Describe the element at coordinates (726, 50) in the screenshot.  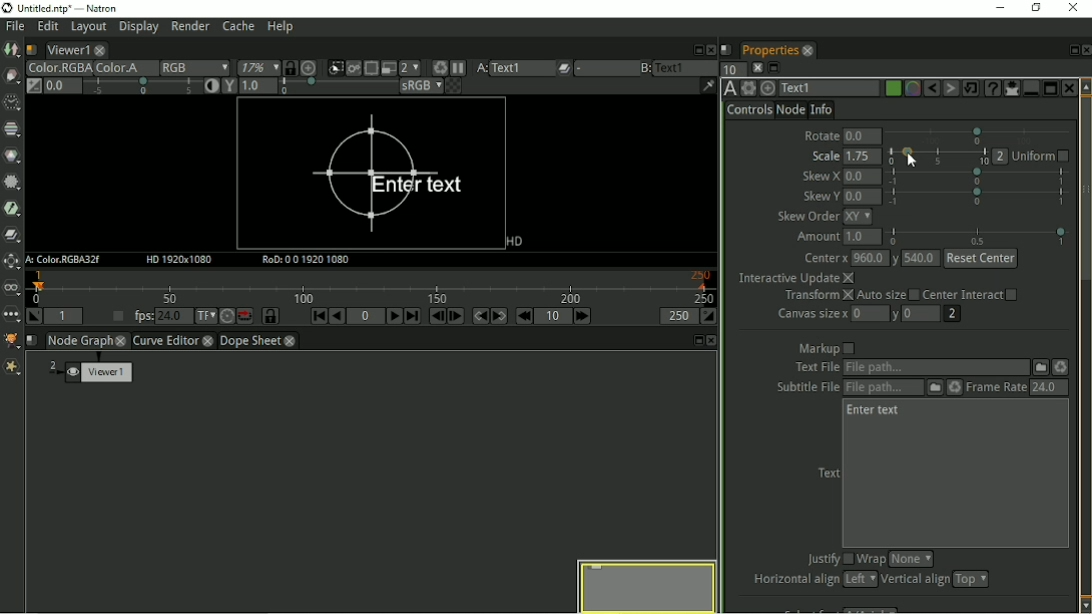
I see `Script name` at that location.